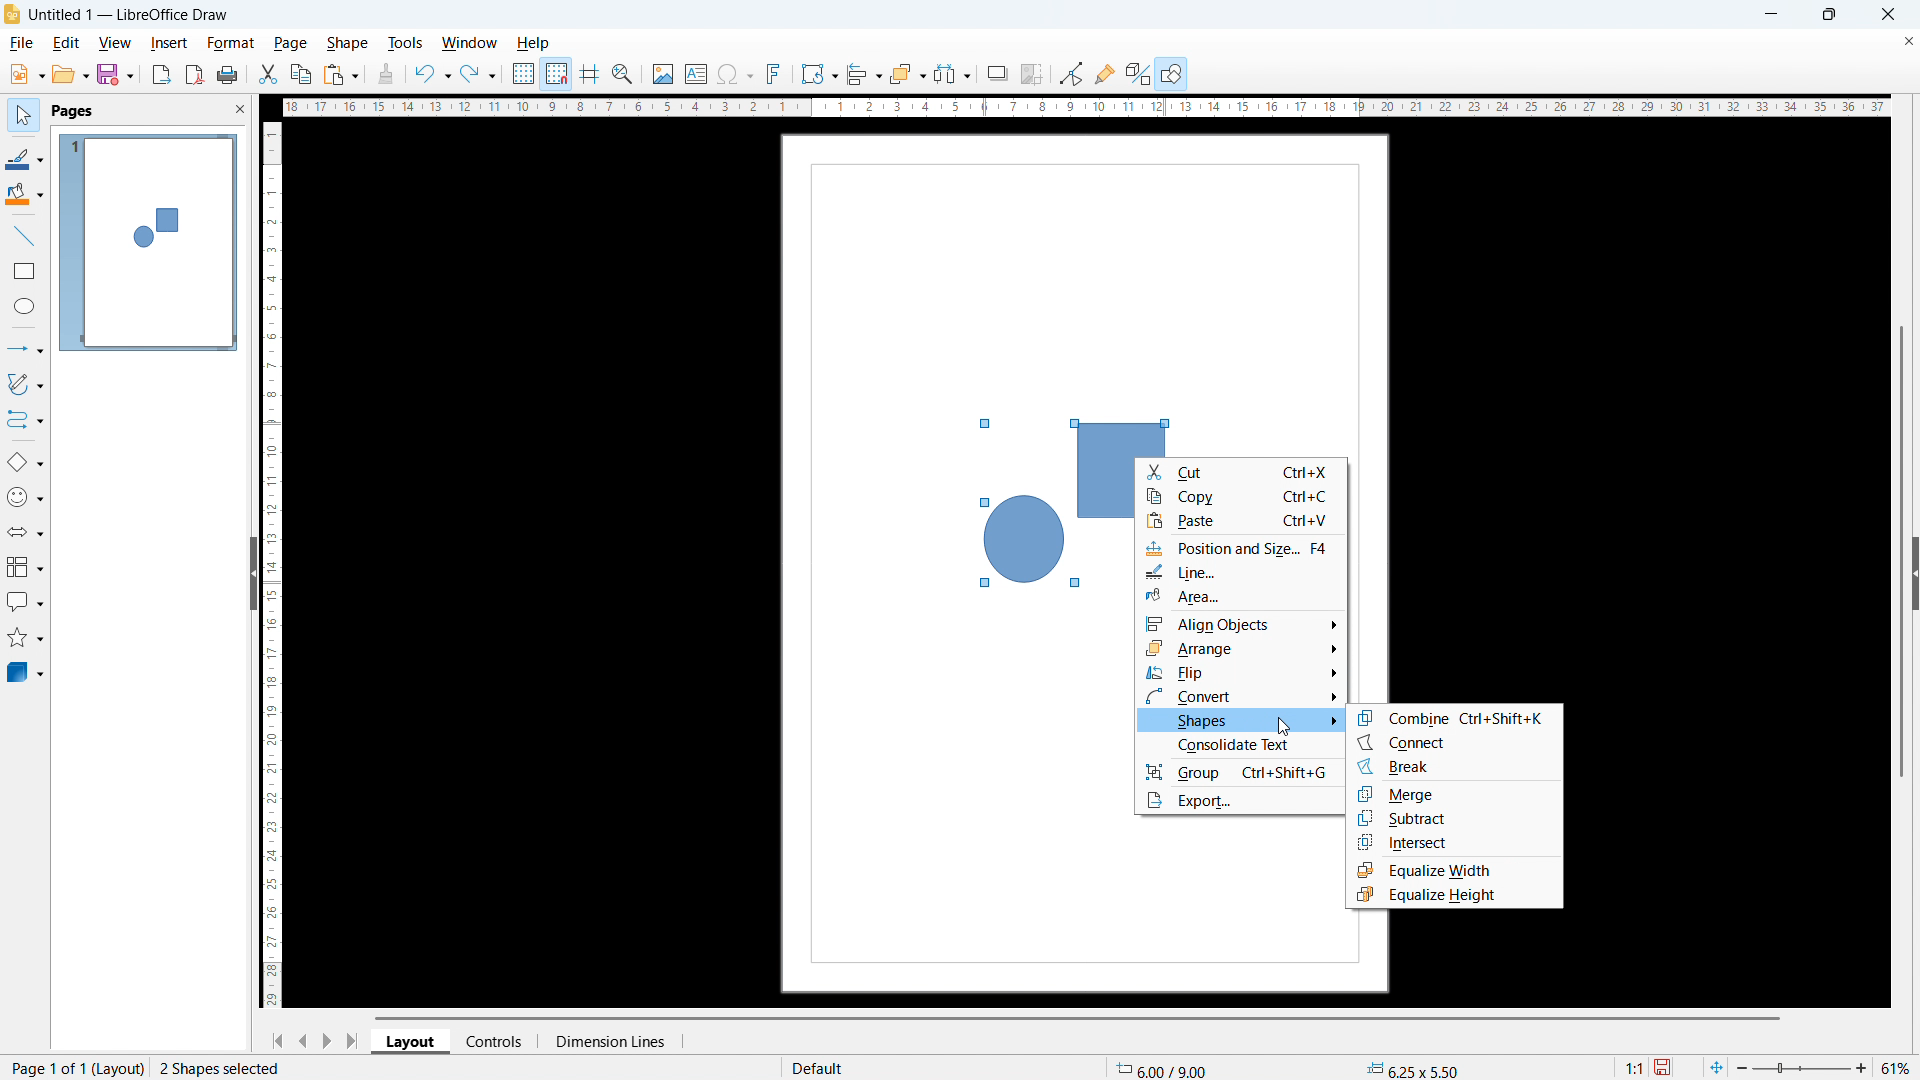 The image size is (1920, 1080). What do you see at coordinates (1716, 1067) in the screenshot?
I see `fit to page` at bounding box center [1716, 1067].